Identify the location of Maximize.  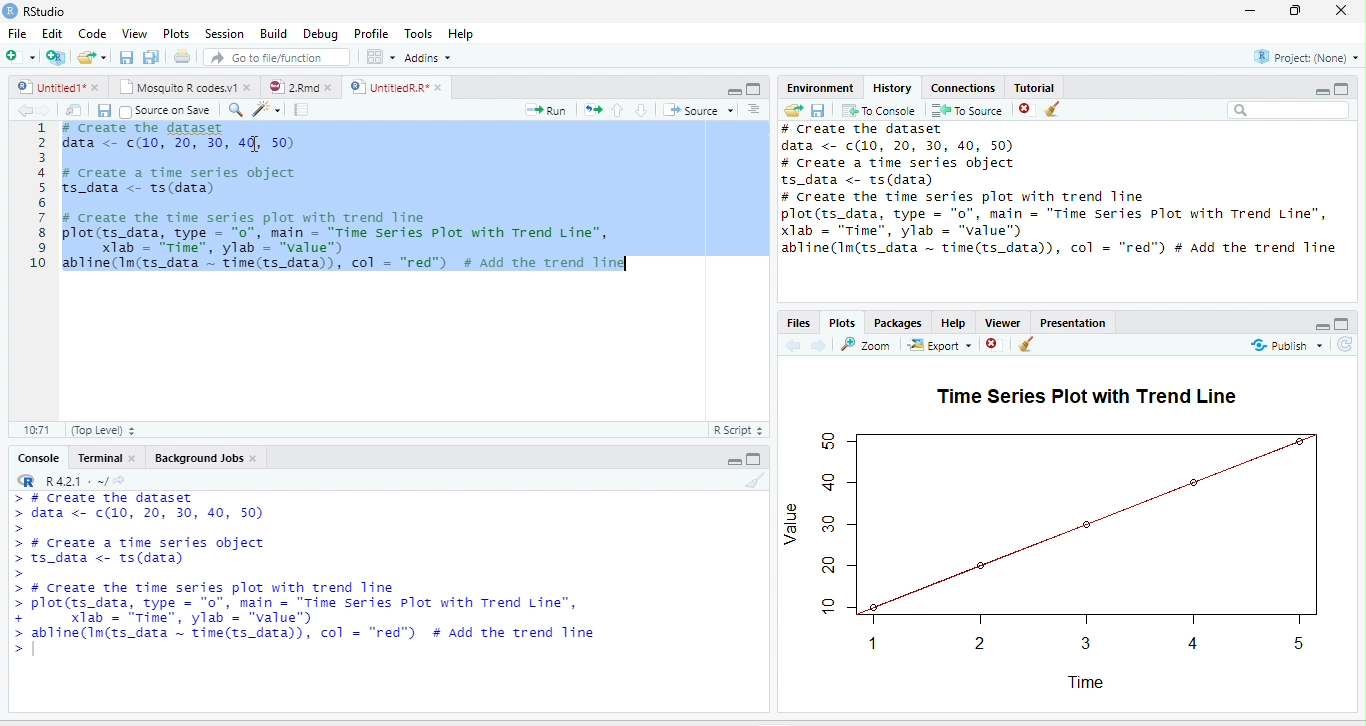
(755, 89).